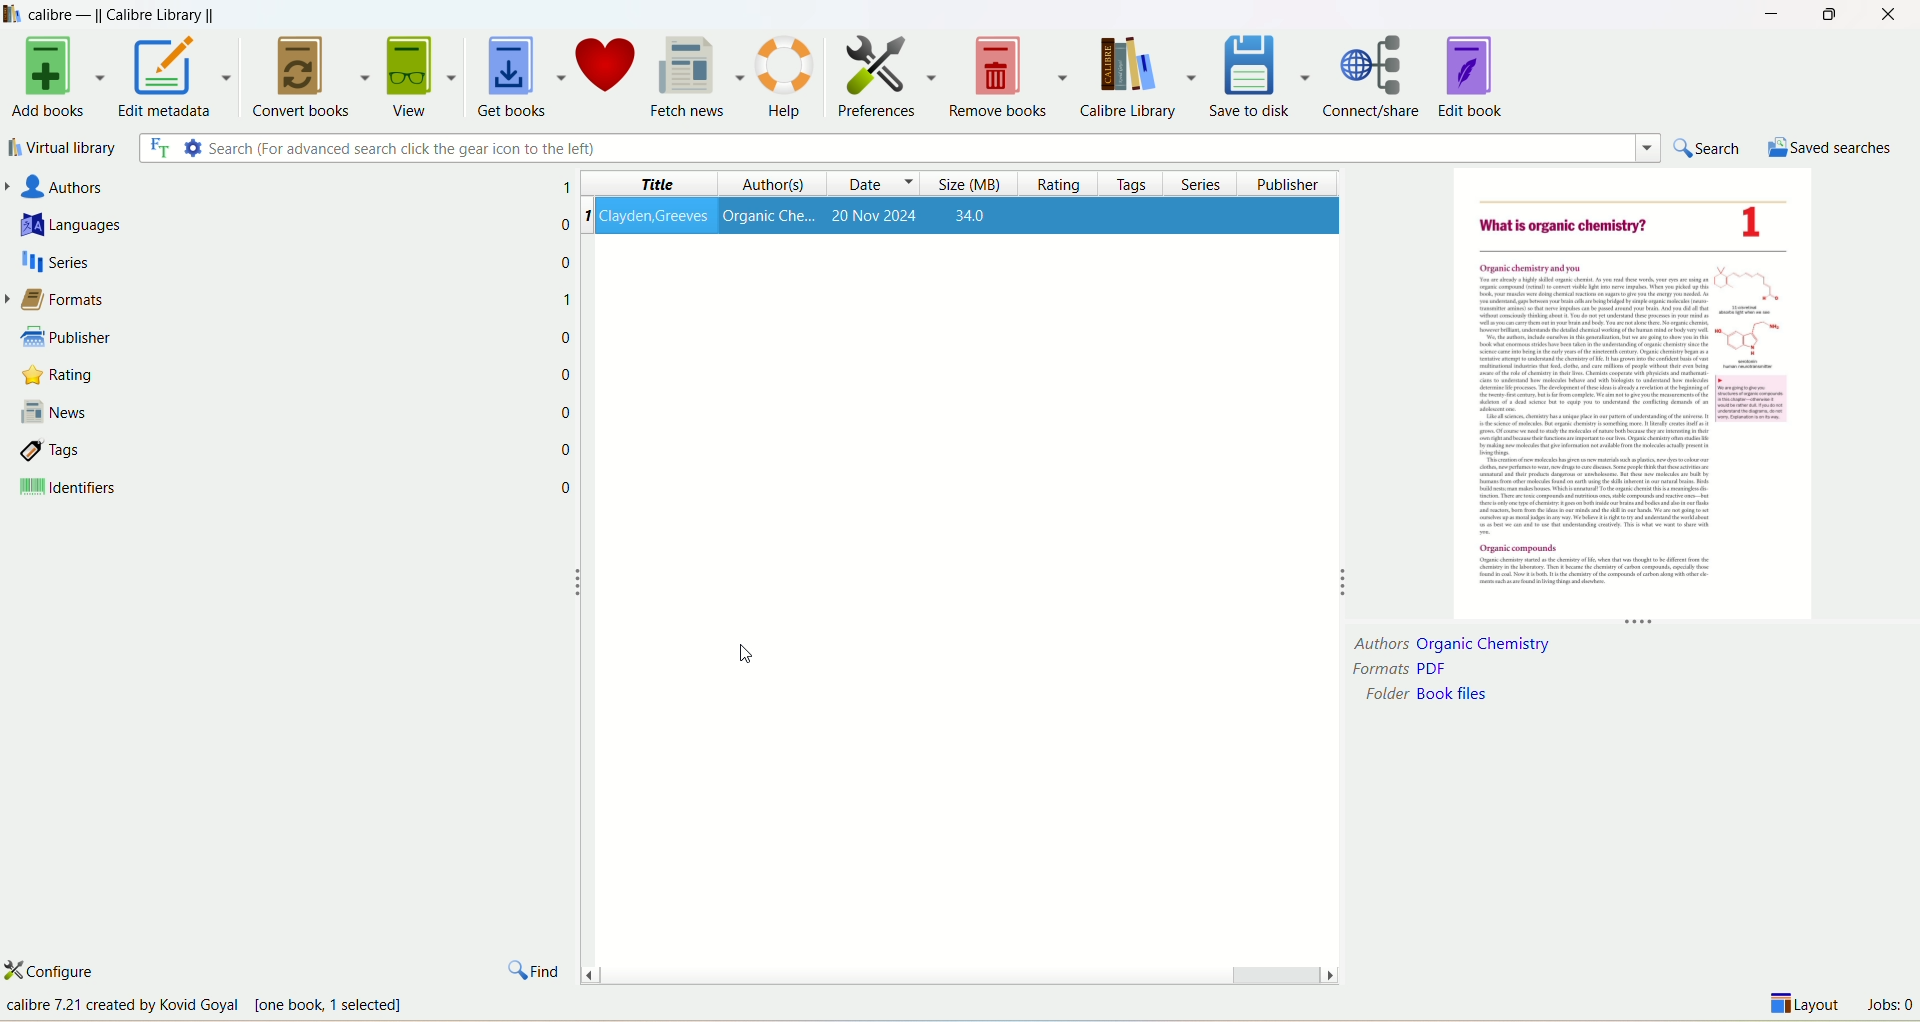  Describe the element at coordinates (267, 411) in the screenshot. I see `news` at that location.